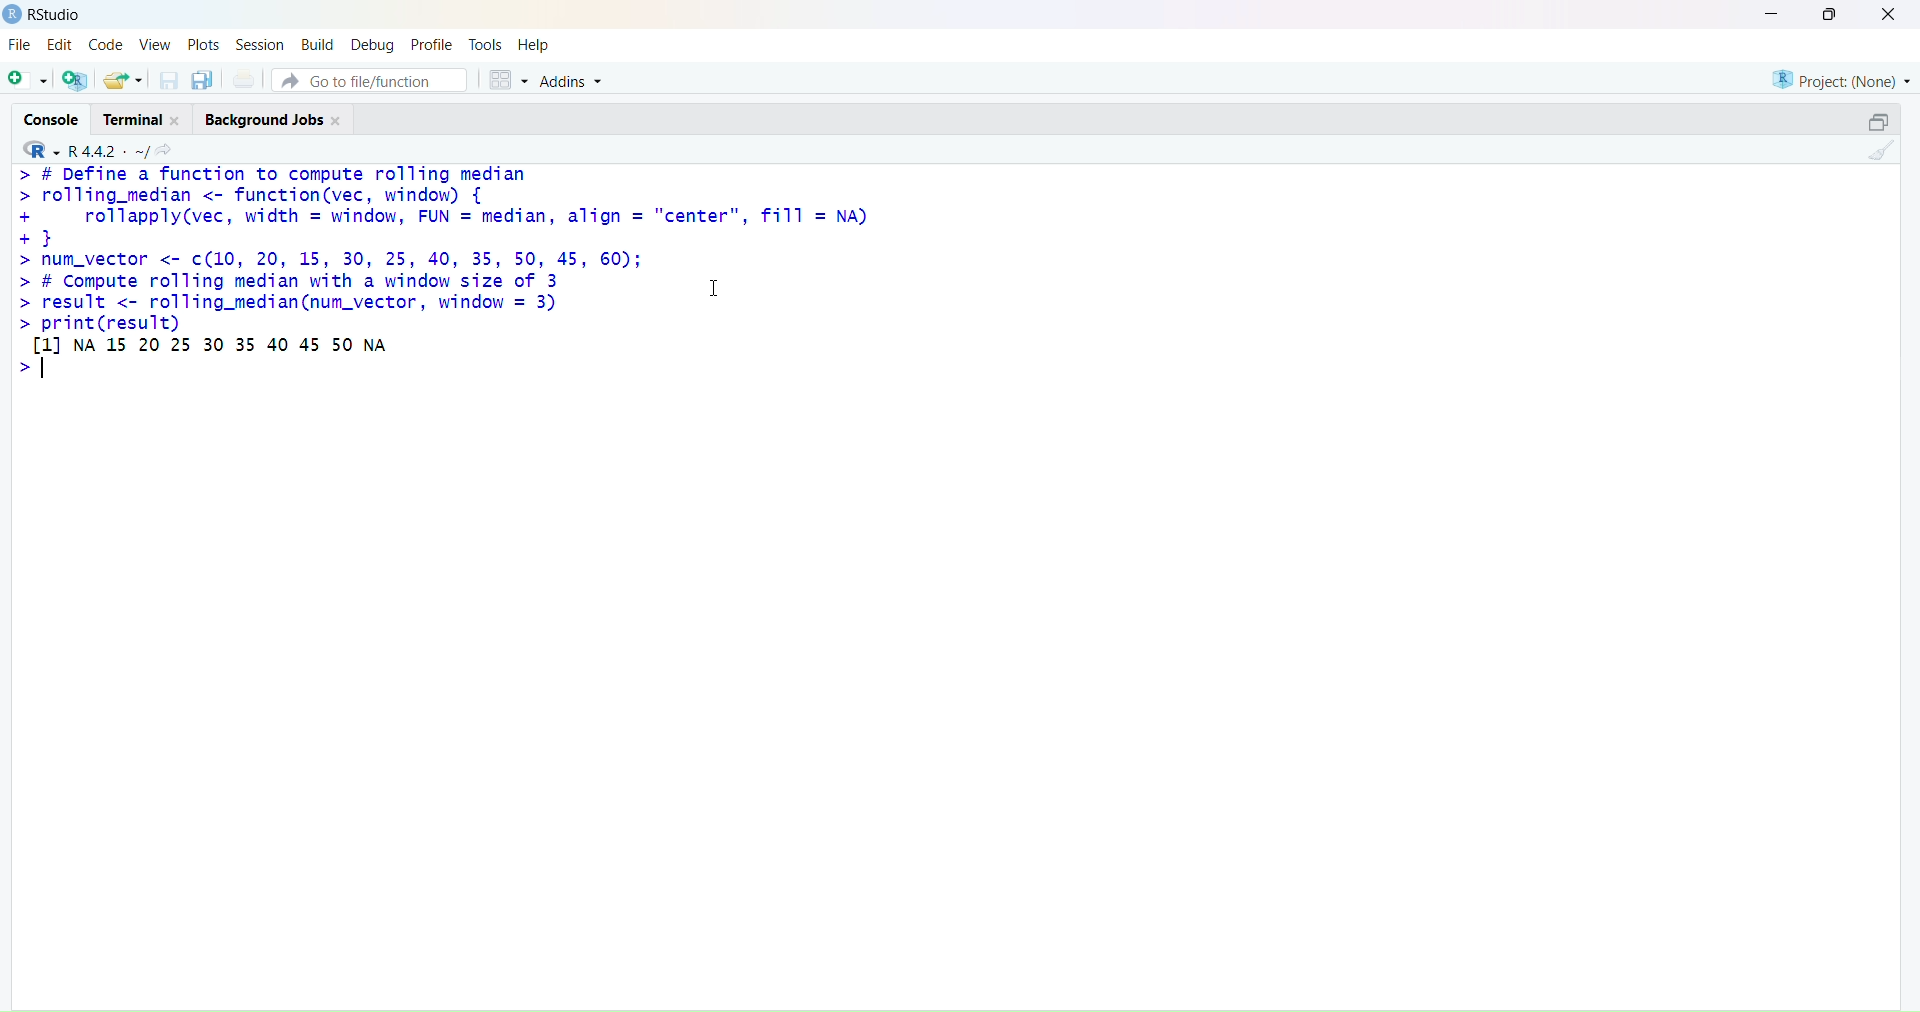 Image resolution: width=1920 pixels, height=1012 pixels. What do you see at coordinates (108, 151) in the screenshot?
I see `R 4.4.2 ~/` at bounding box center [108, 151].